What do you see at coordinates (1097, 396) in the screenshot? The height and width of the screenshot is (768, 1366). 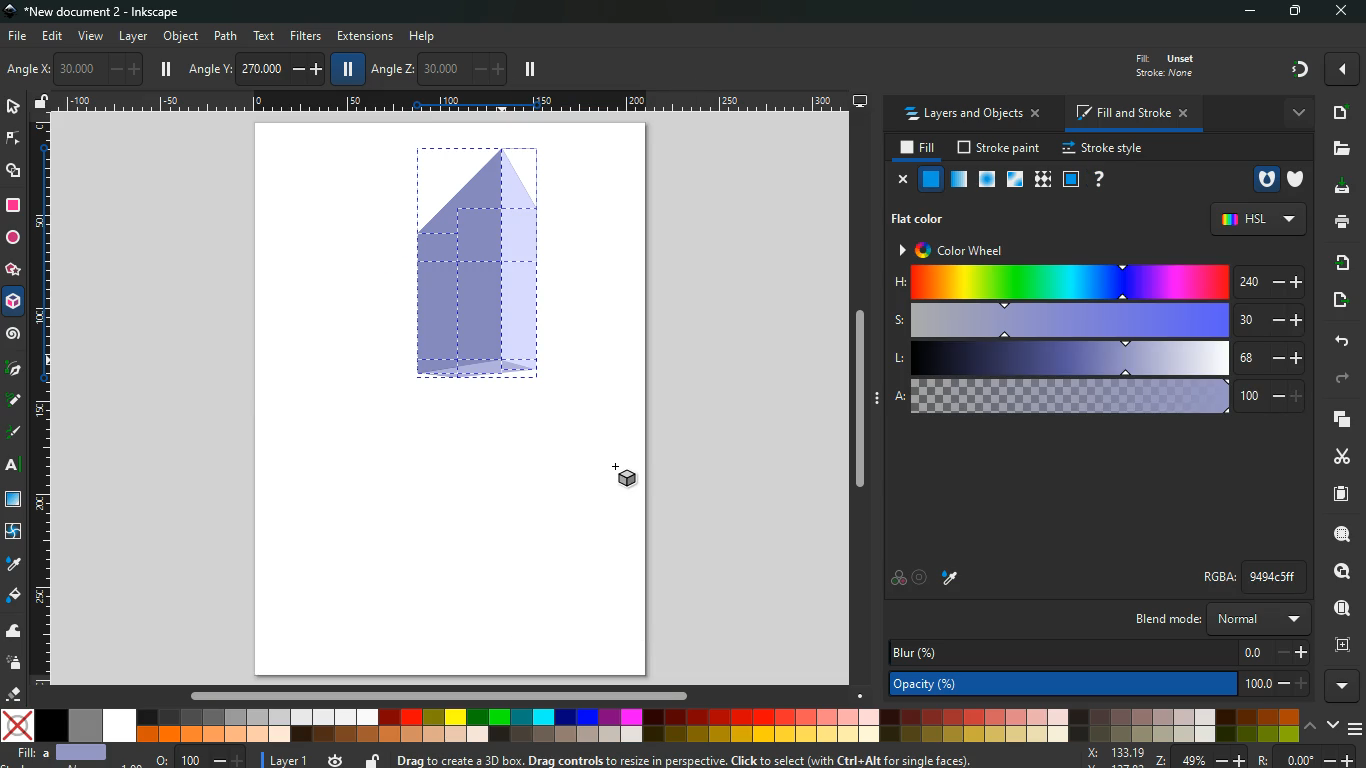 I see `a` at bounding box center [1097, 396].